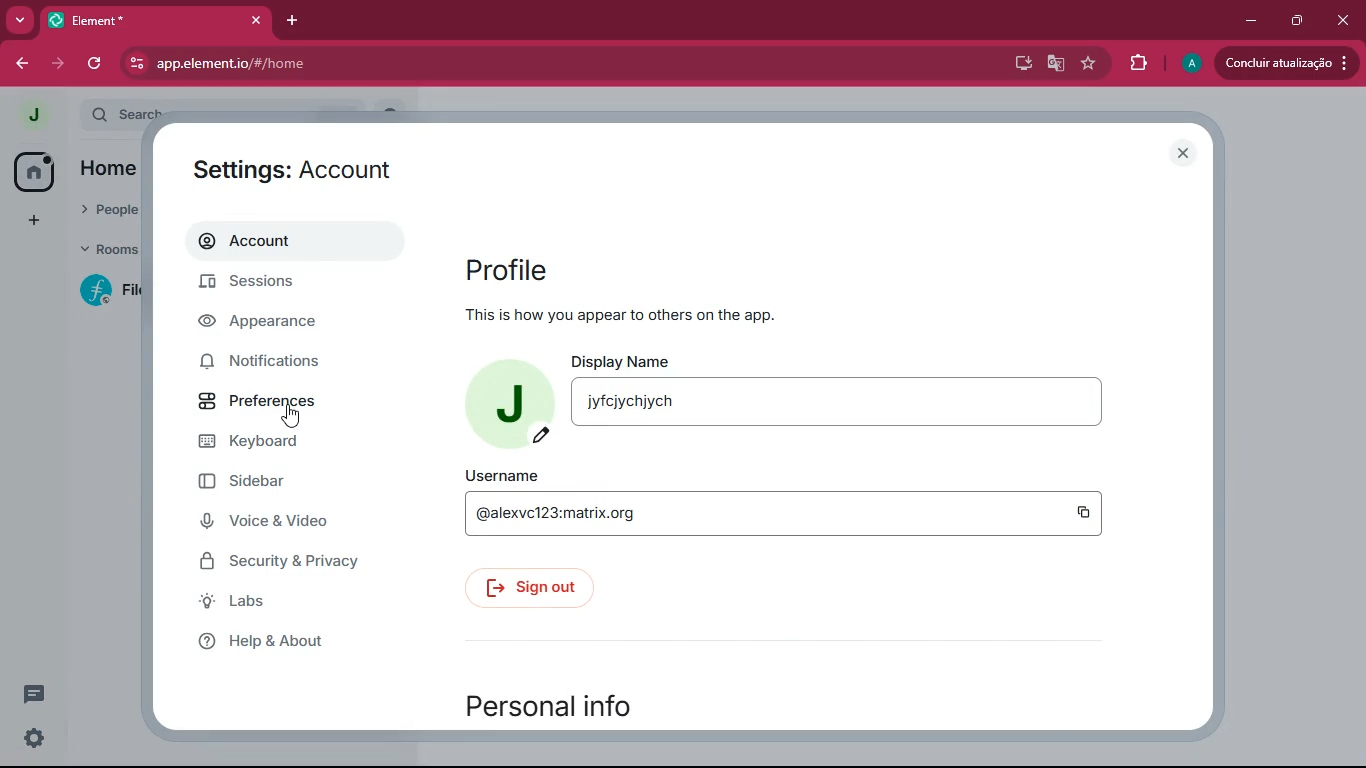 This screenshot has height=768, width=1366. Describe the element at coordinates (1190, 63) in the screenshot. I see `profile` at that location.